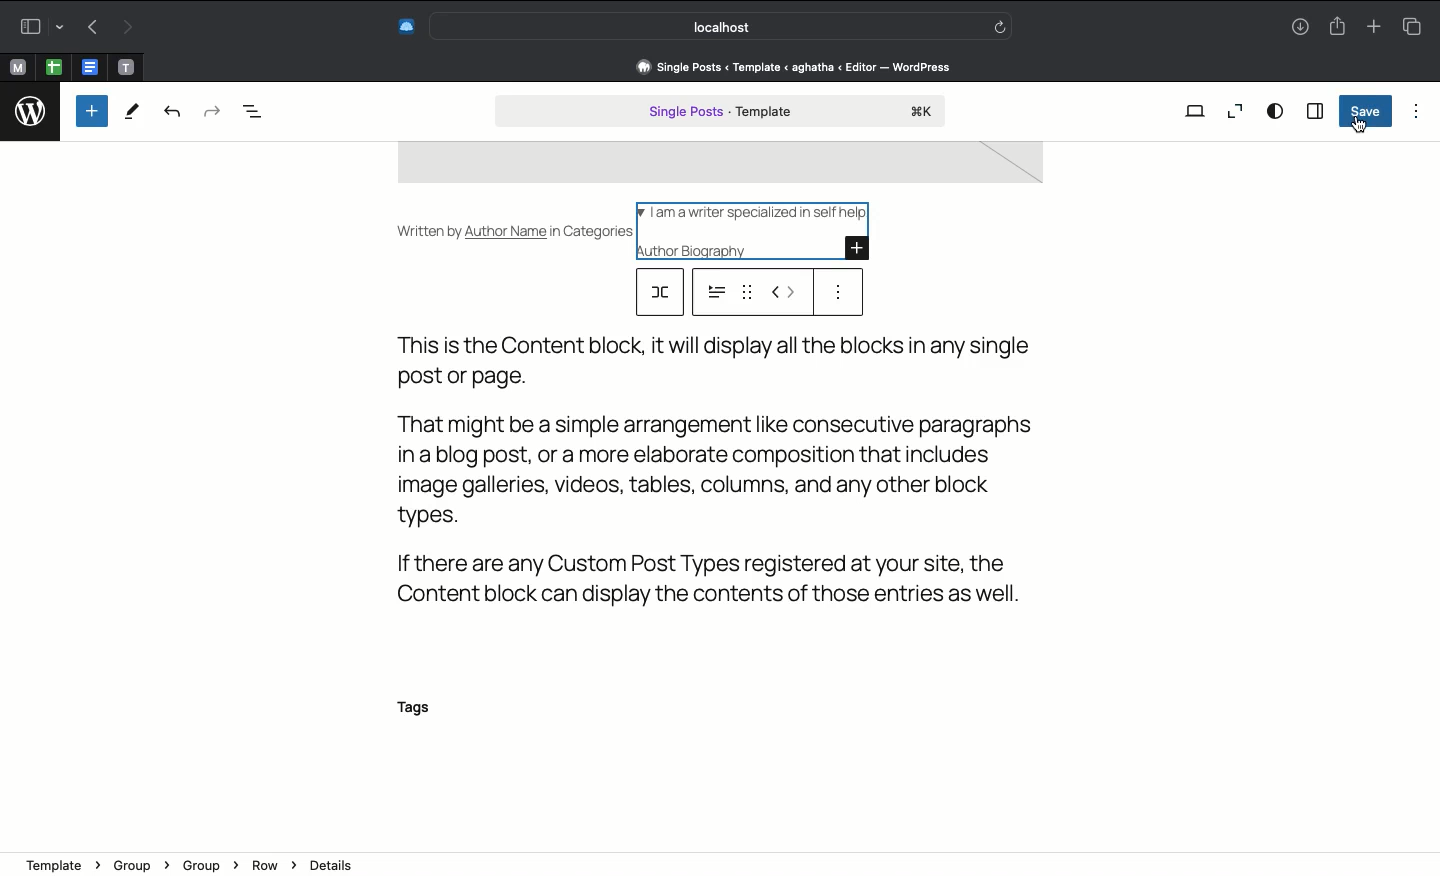 The image size is (1440, 876). I want to click on View options, so click(1275, 110).